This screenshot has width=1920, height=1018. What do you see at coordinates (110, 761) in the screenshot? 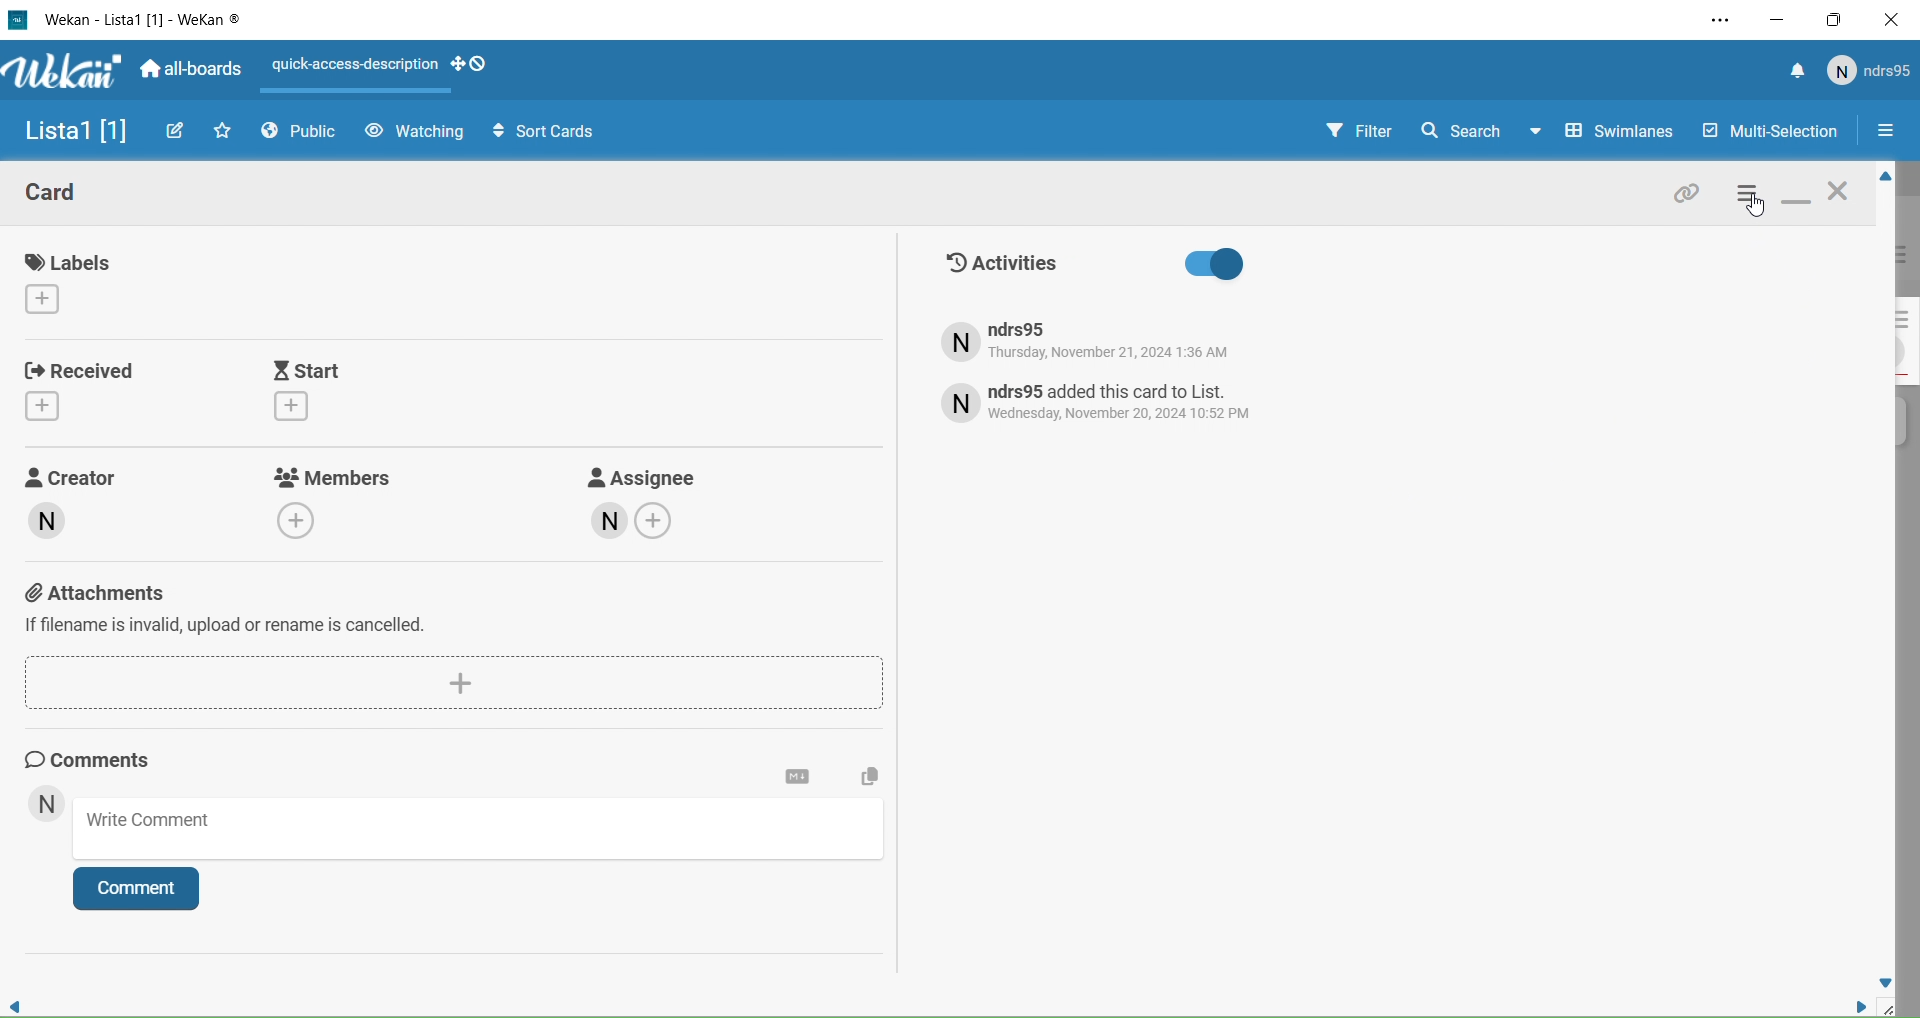
I see `Comments` at bounding box center [110, 761].